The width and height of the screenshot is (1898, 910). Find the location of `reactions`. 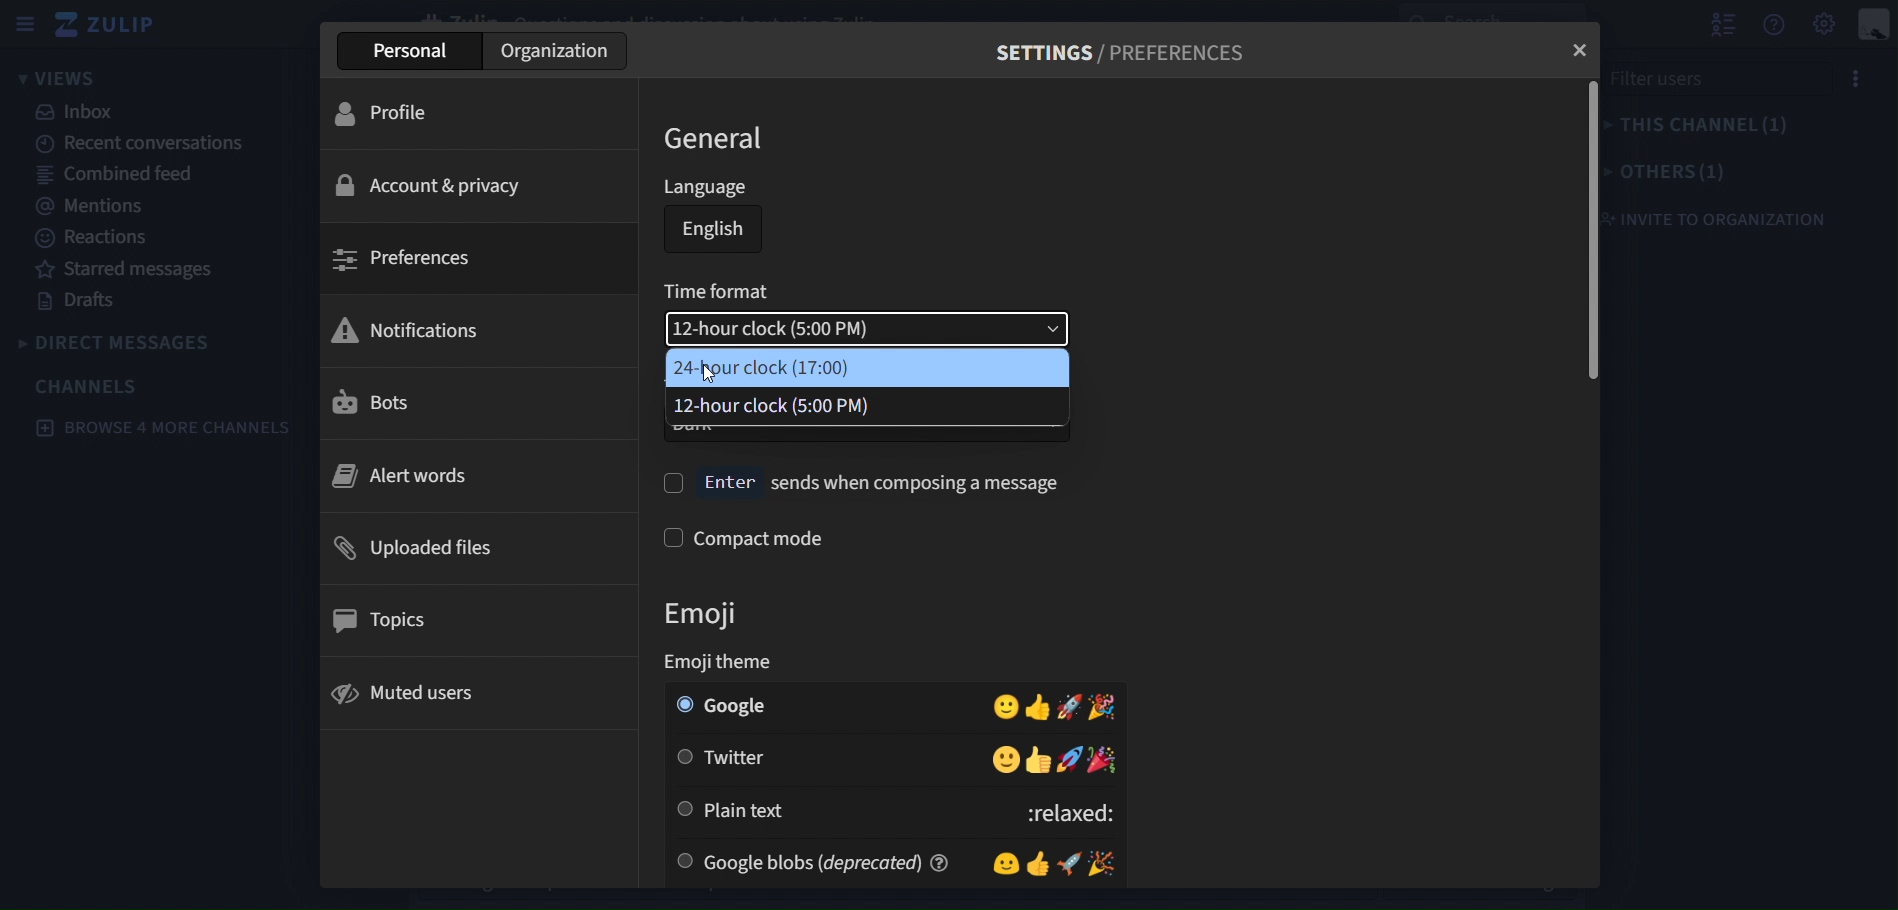

reactions is located at coordinates (89, 237).